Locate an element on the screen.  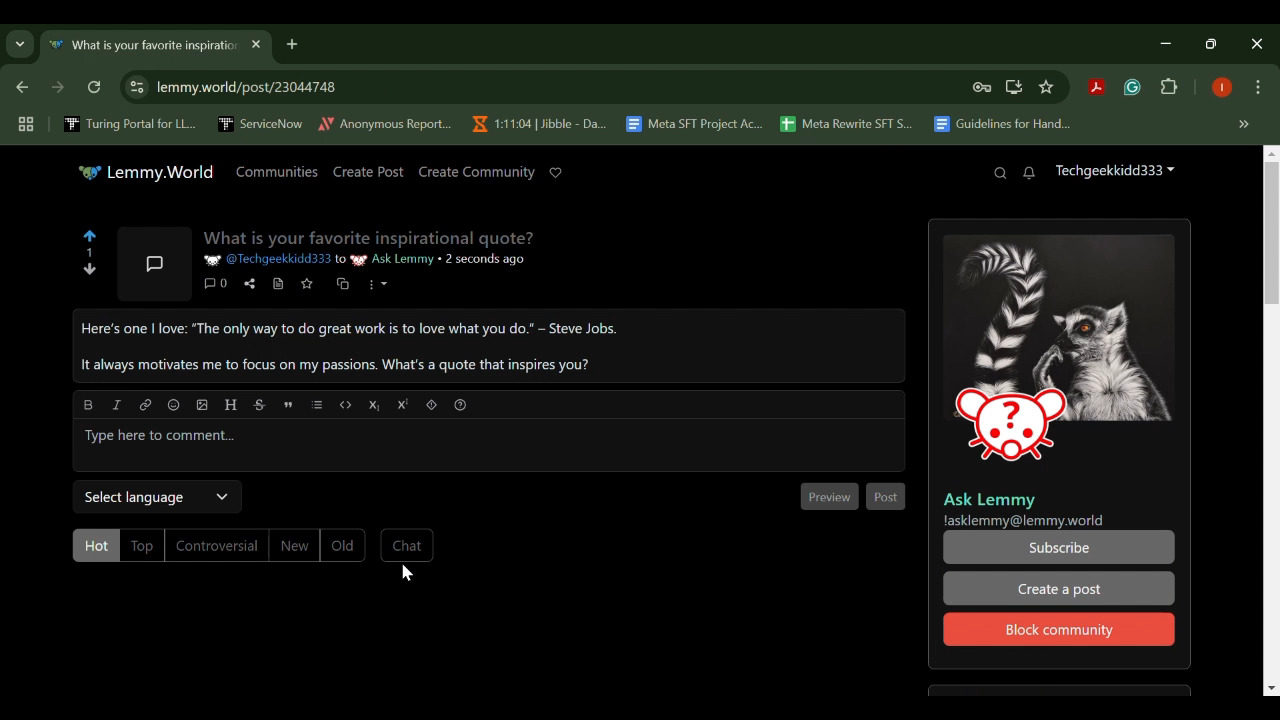
Meta Rewrite SFT is located at coordinates (847, 125).